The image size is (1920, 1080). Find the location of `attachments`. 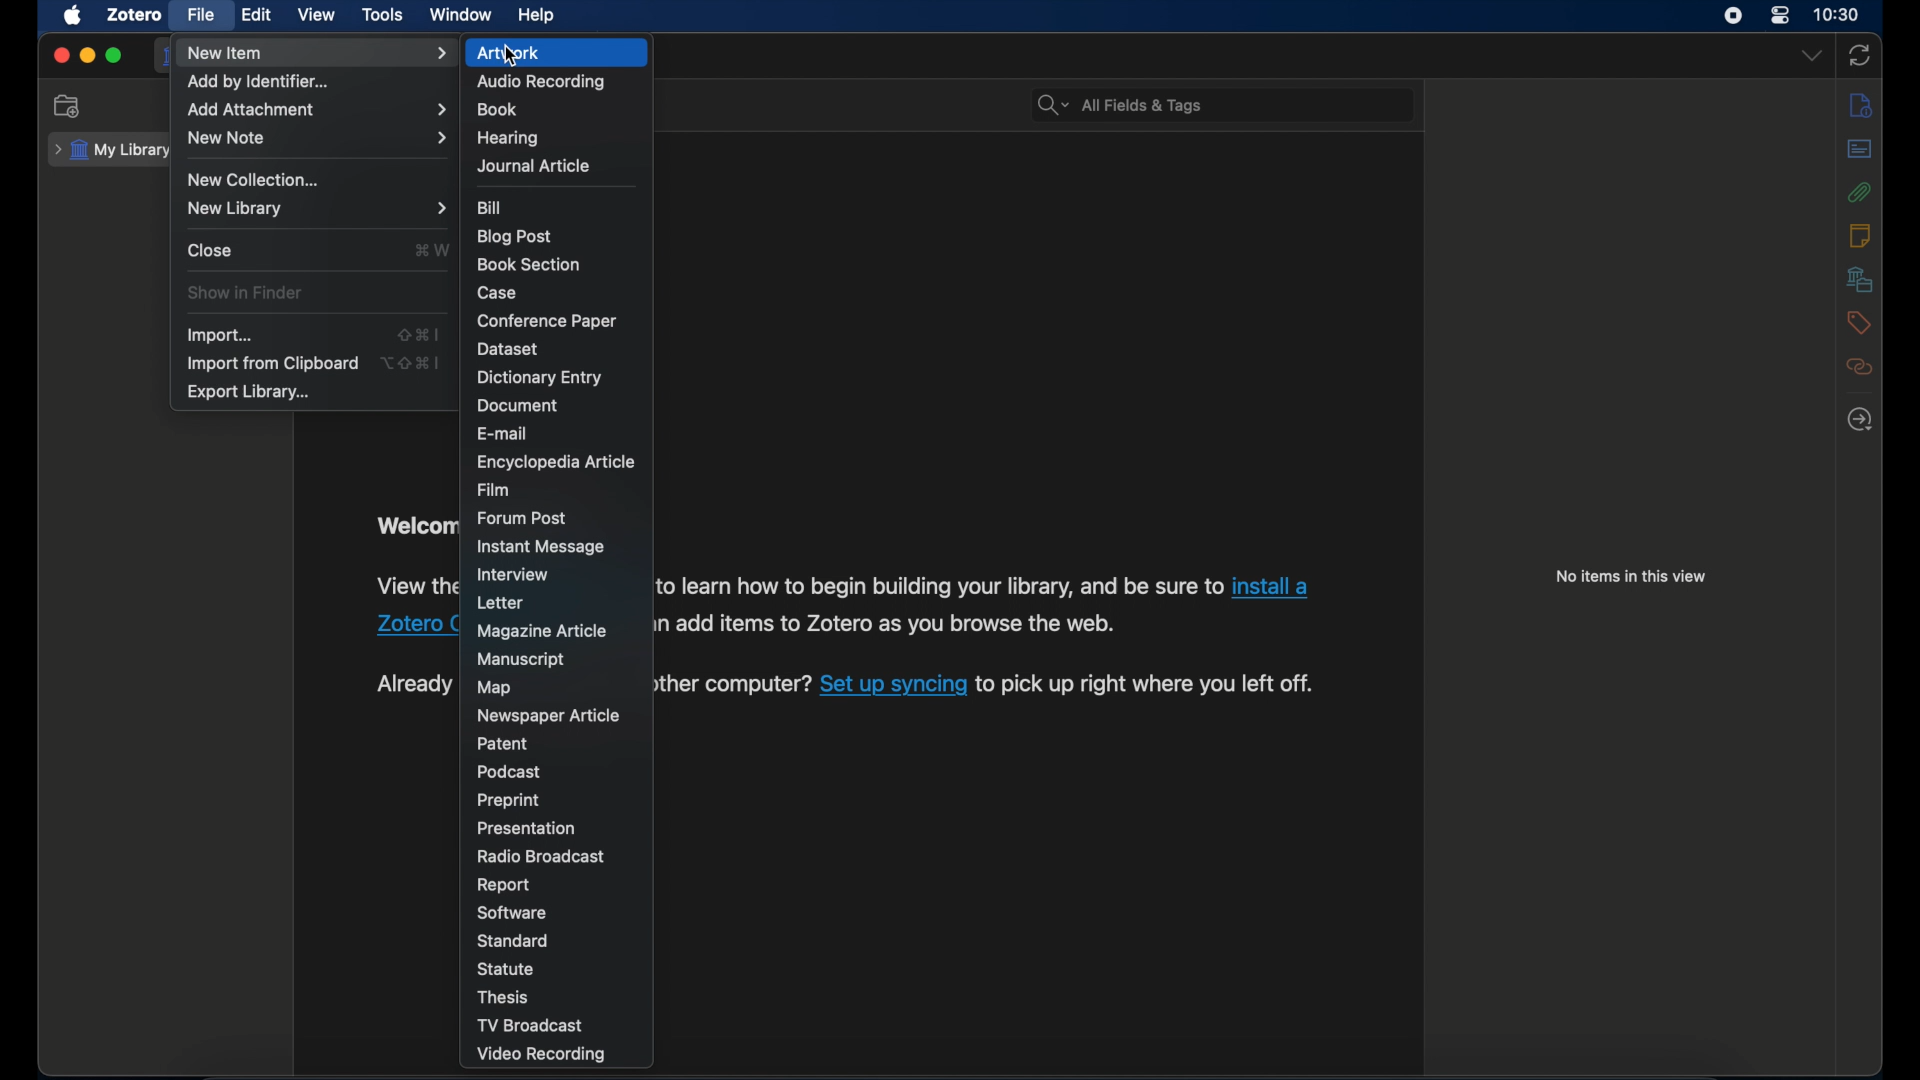

attachments is located at coordinates (1860, 192).